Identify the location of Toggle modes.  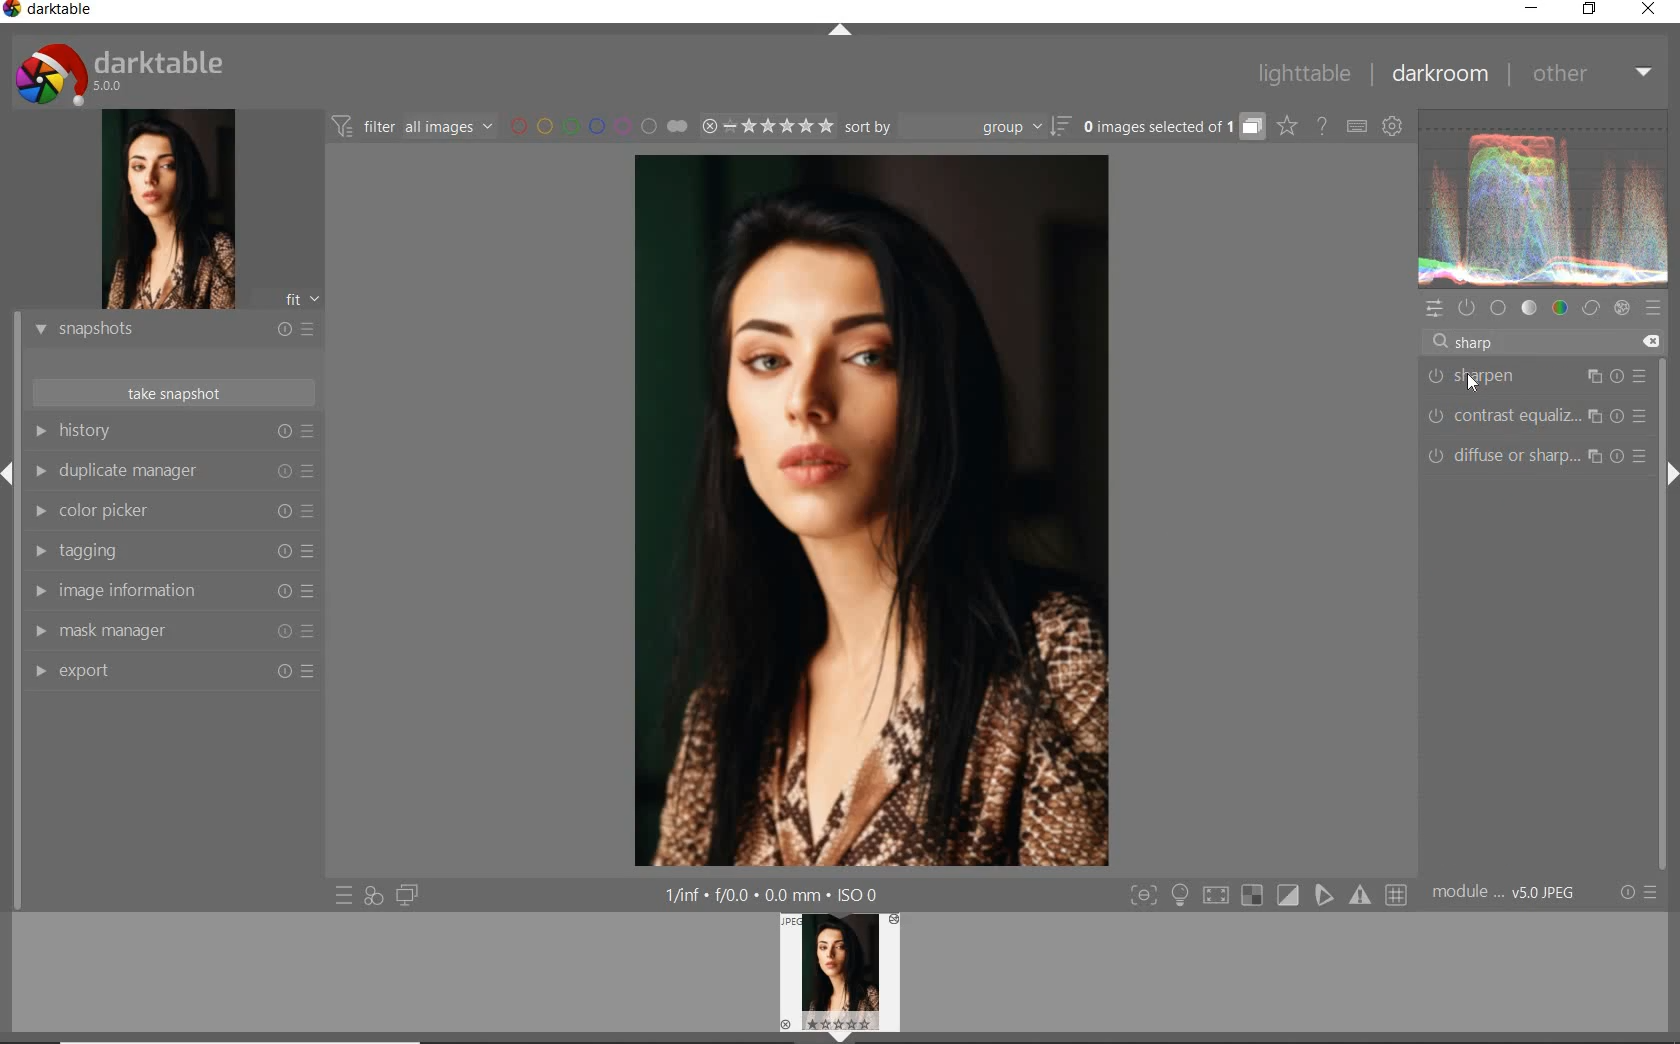
(1267, 895).